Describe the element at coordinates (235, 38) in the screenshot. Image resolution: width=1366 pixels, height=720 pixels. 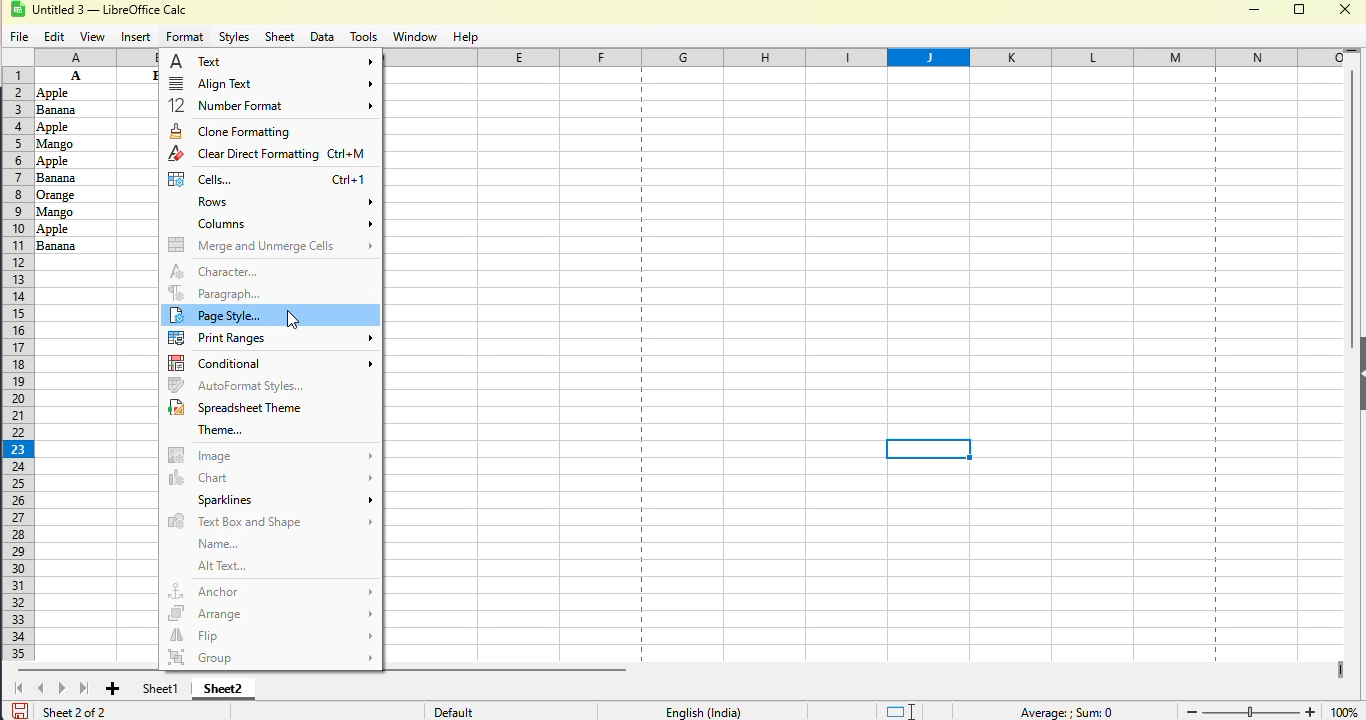
I see `styles` at that location.